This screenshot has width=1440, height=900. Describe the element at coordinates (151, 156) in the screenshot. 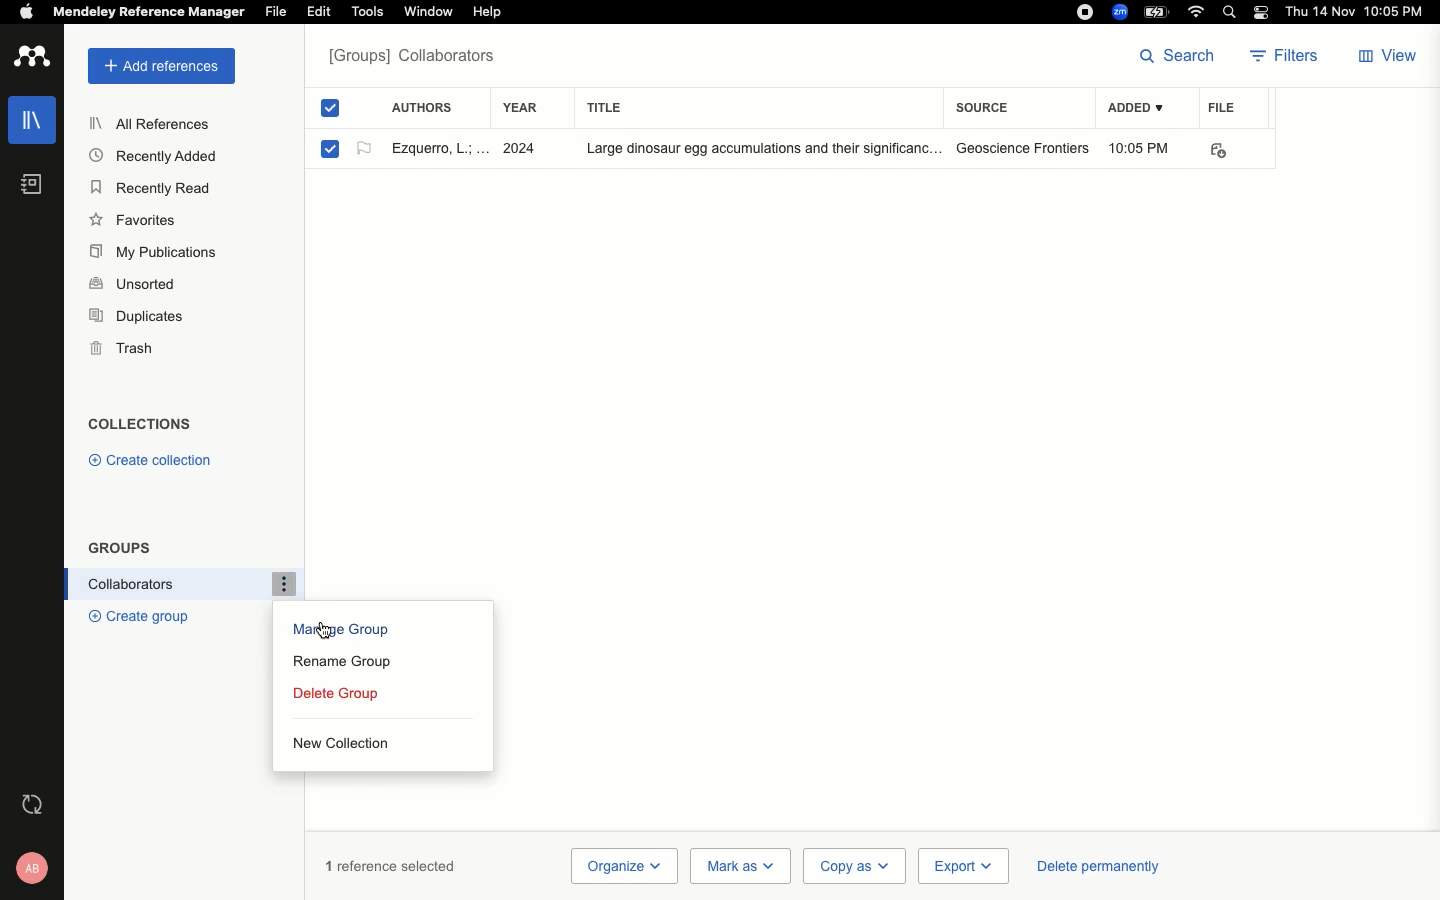

I see `Recently added` at that location.